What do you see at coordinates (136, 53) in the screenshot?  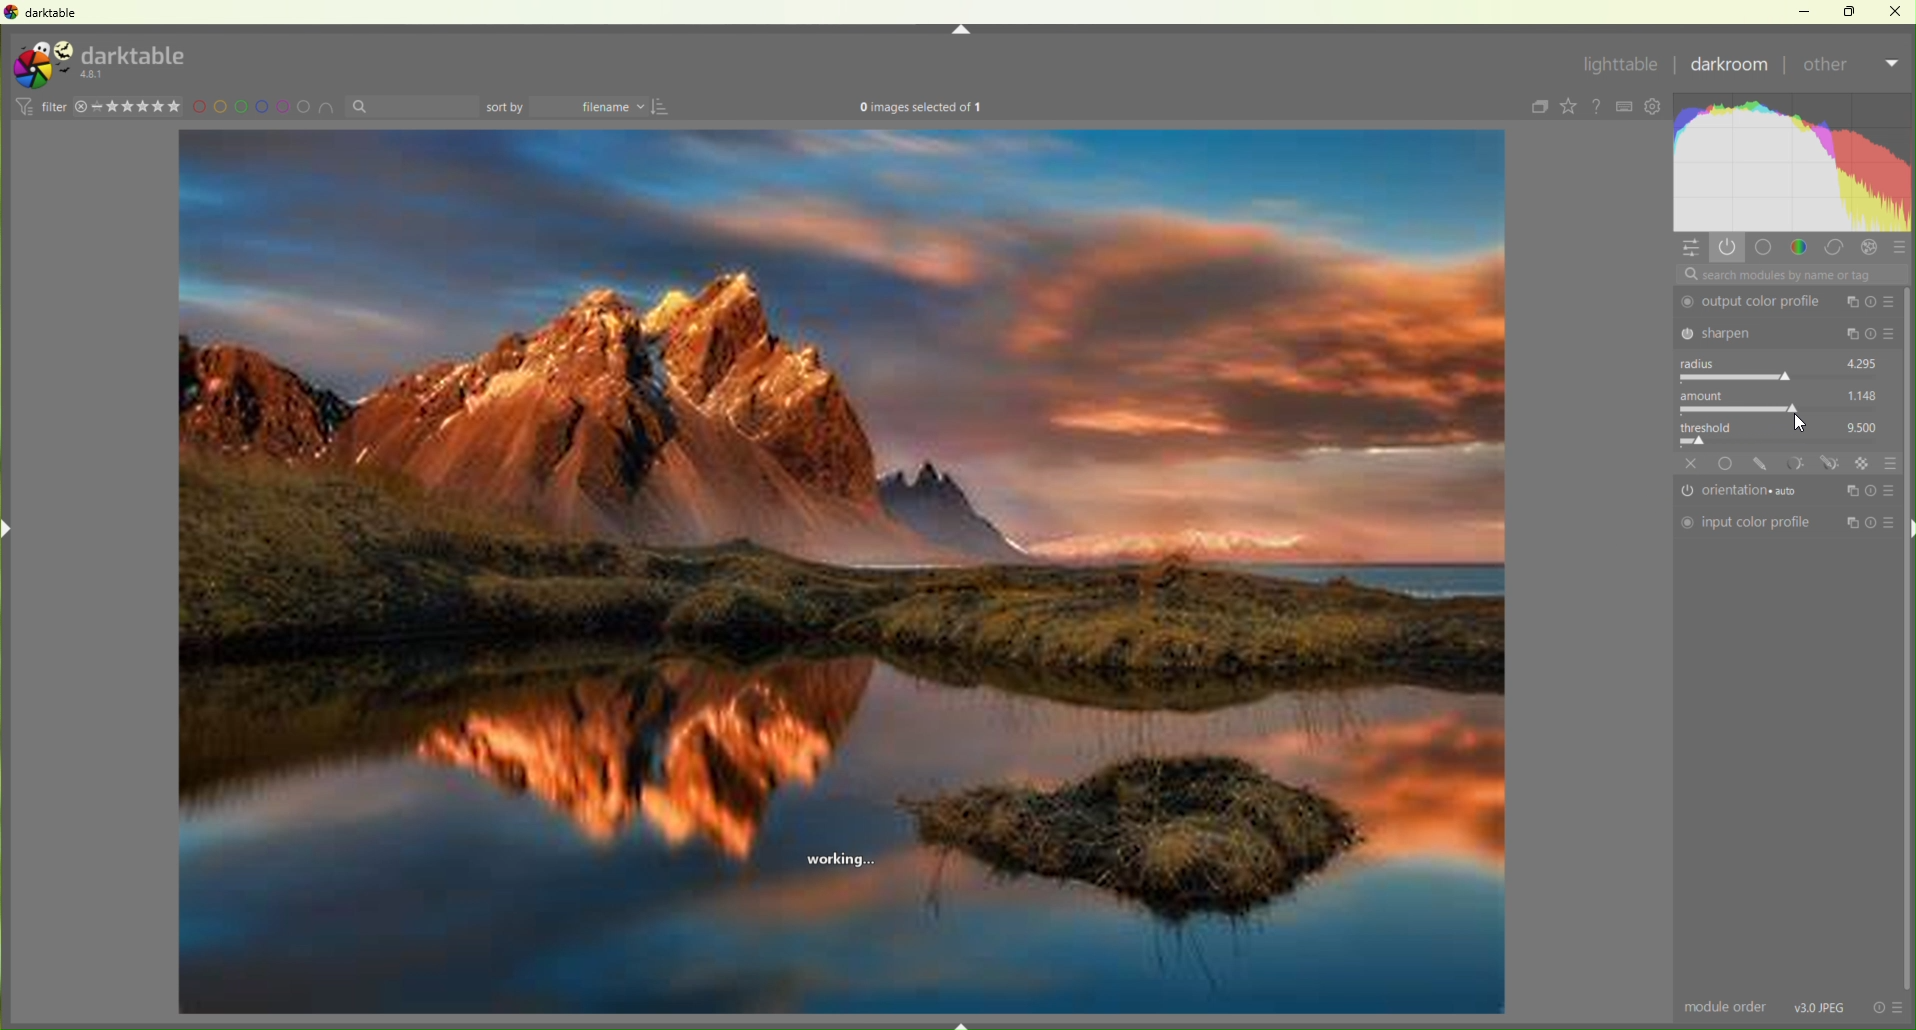 I see `darktable` at bounding box center [136, 53].